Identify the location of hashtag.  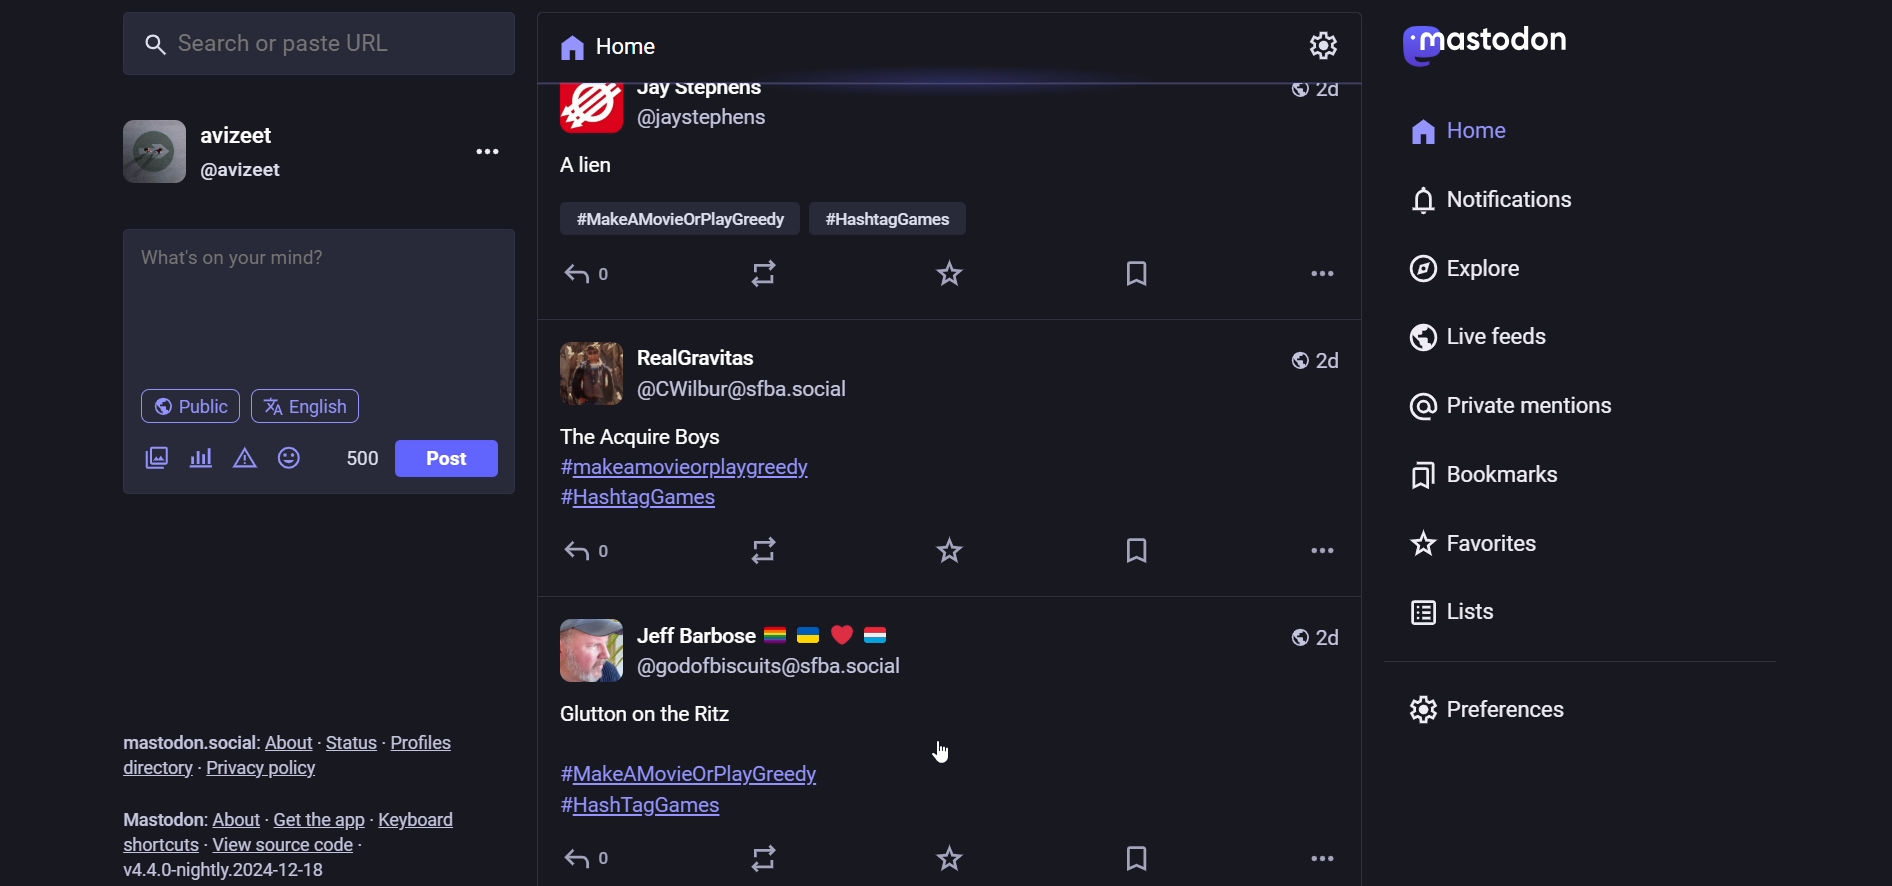
(700, 772).